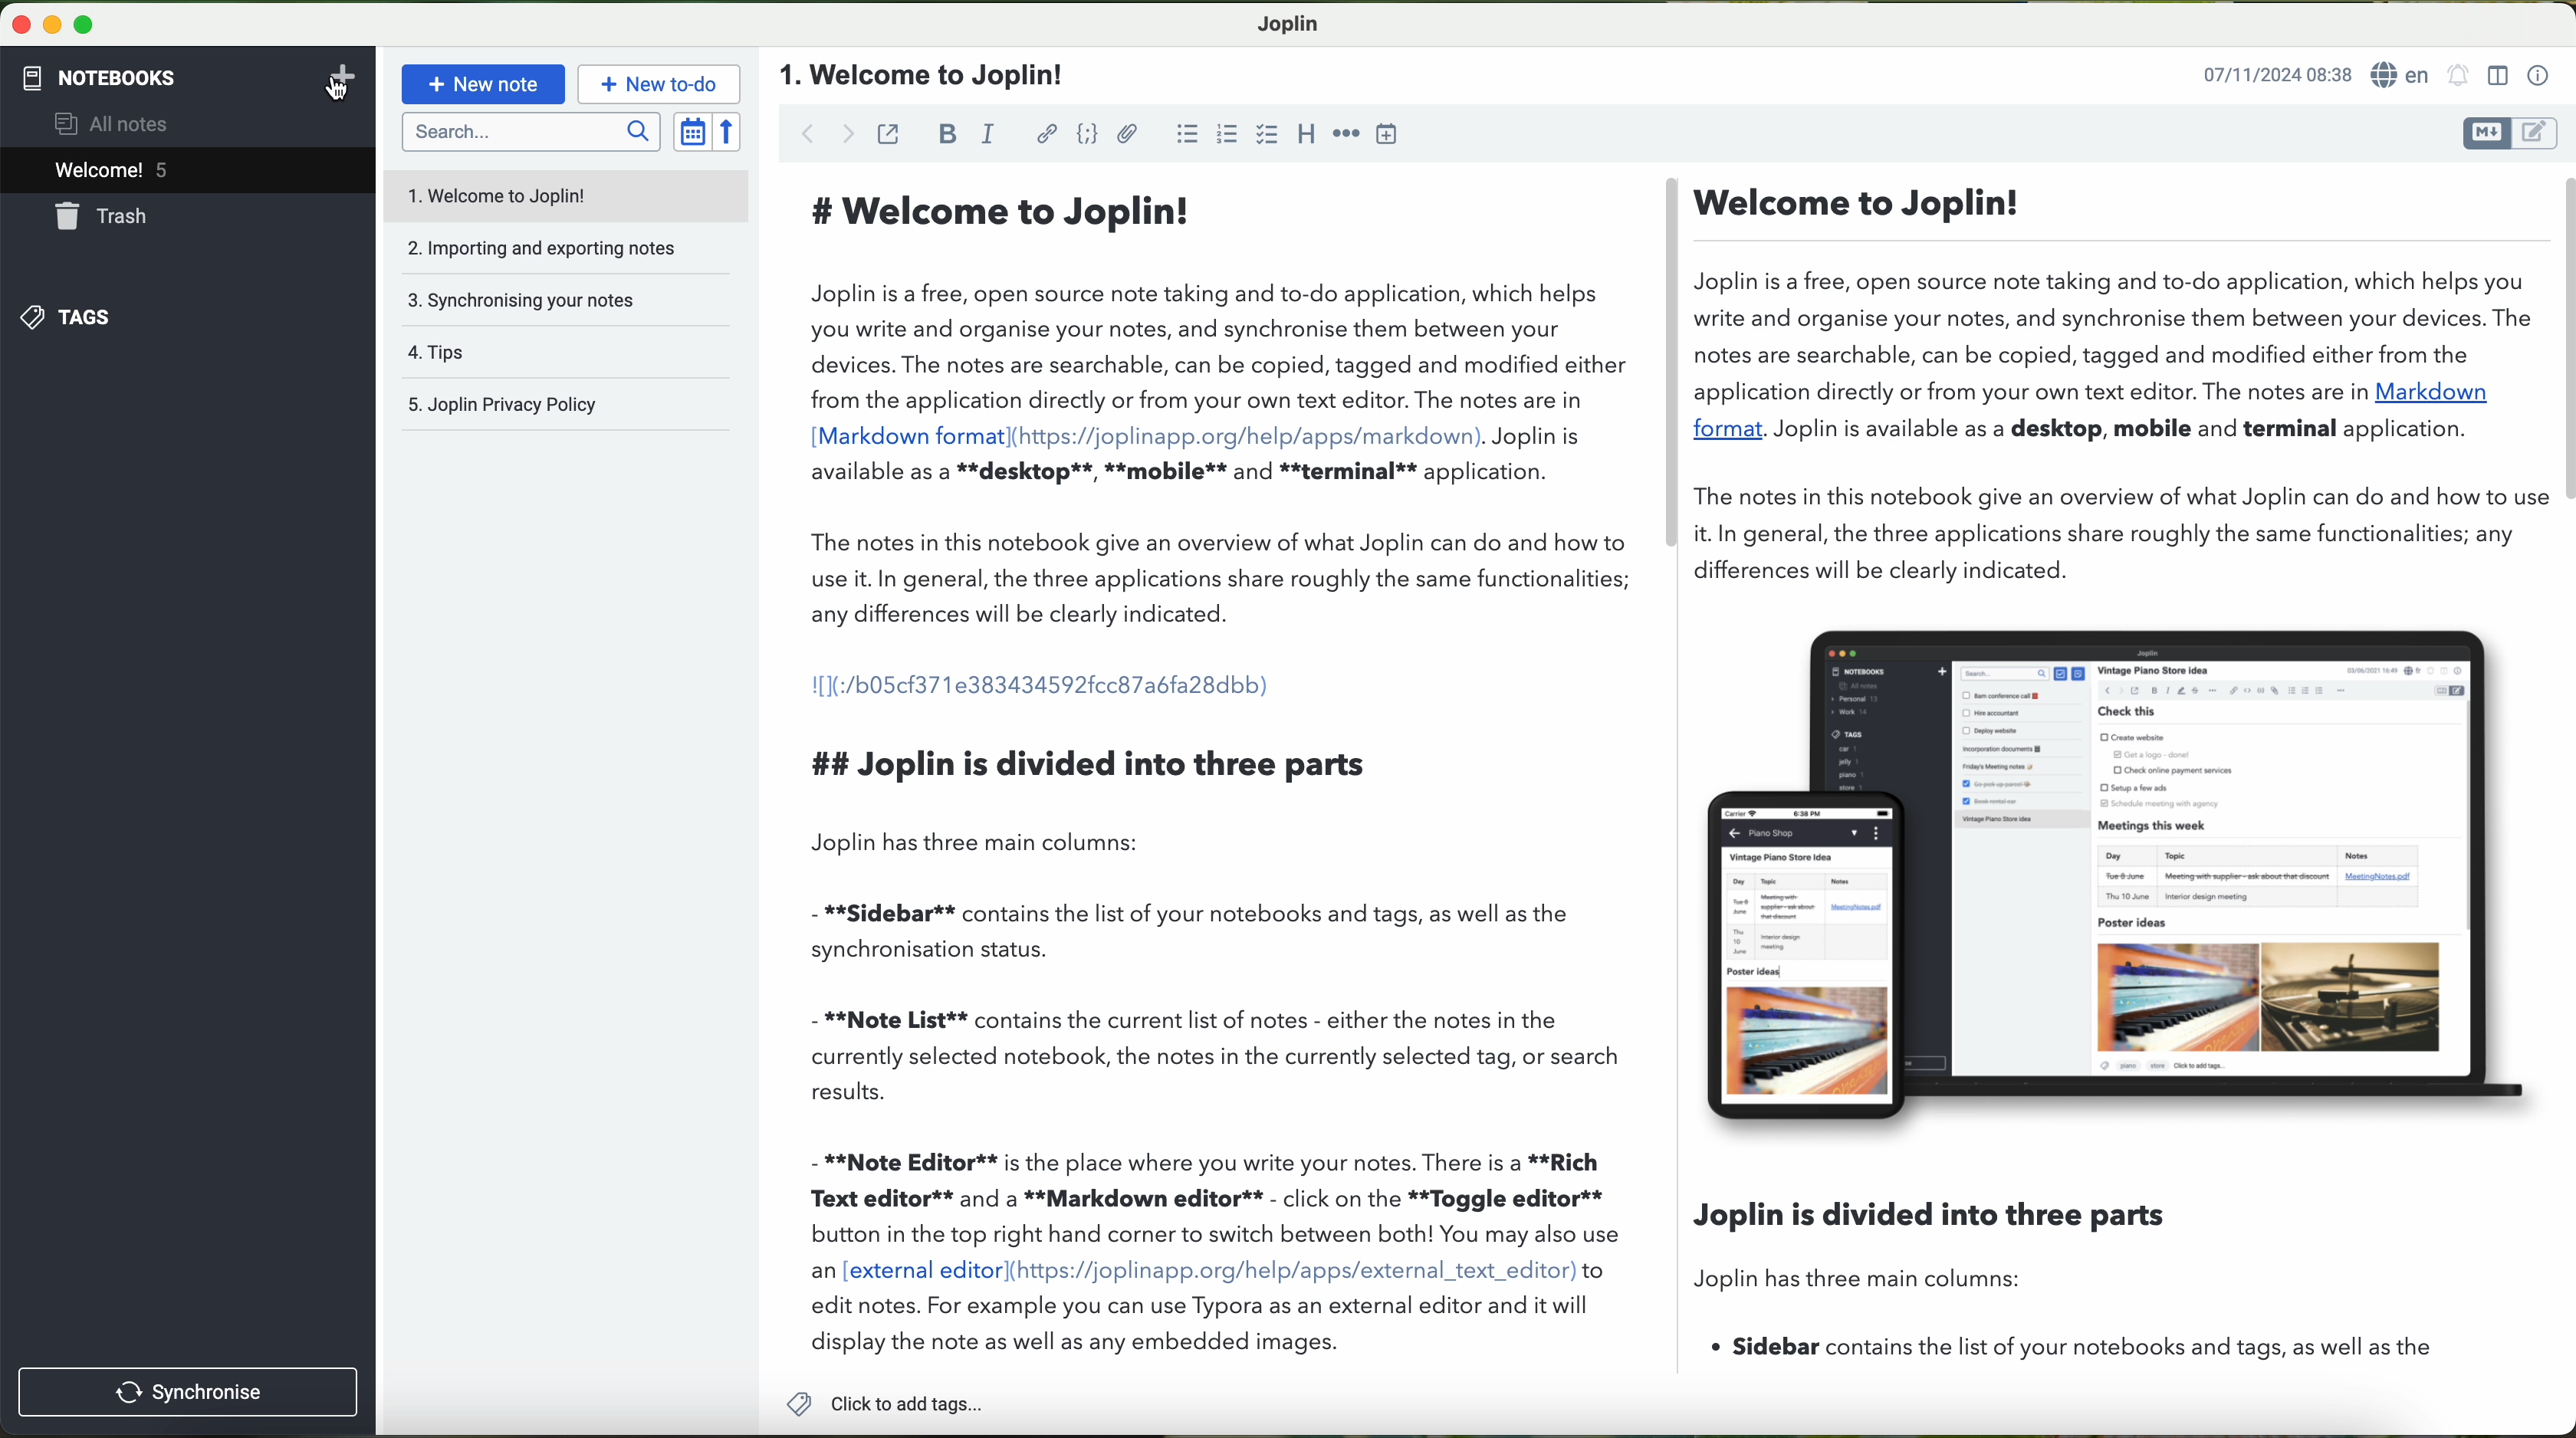 The height and width of the screenshot is (1438, 2576). What do you see at coordinates (340, 75) in the screenshot?
I see `add notebooks` at bounding box center [340, 75].